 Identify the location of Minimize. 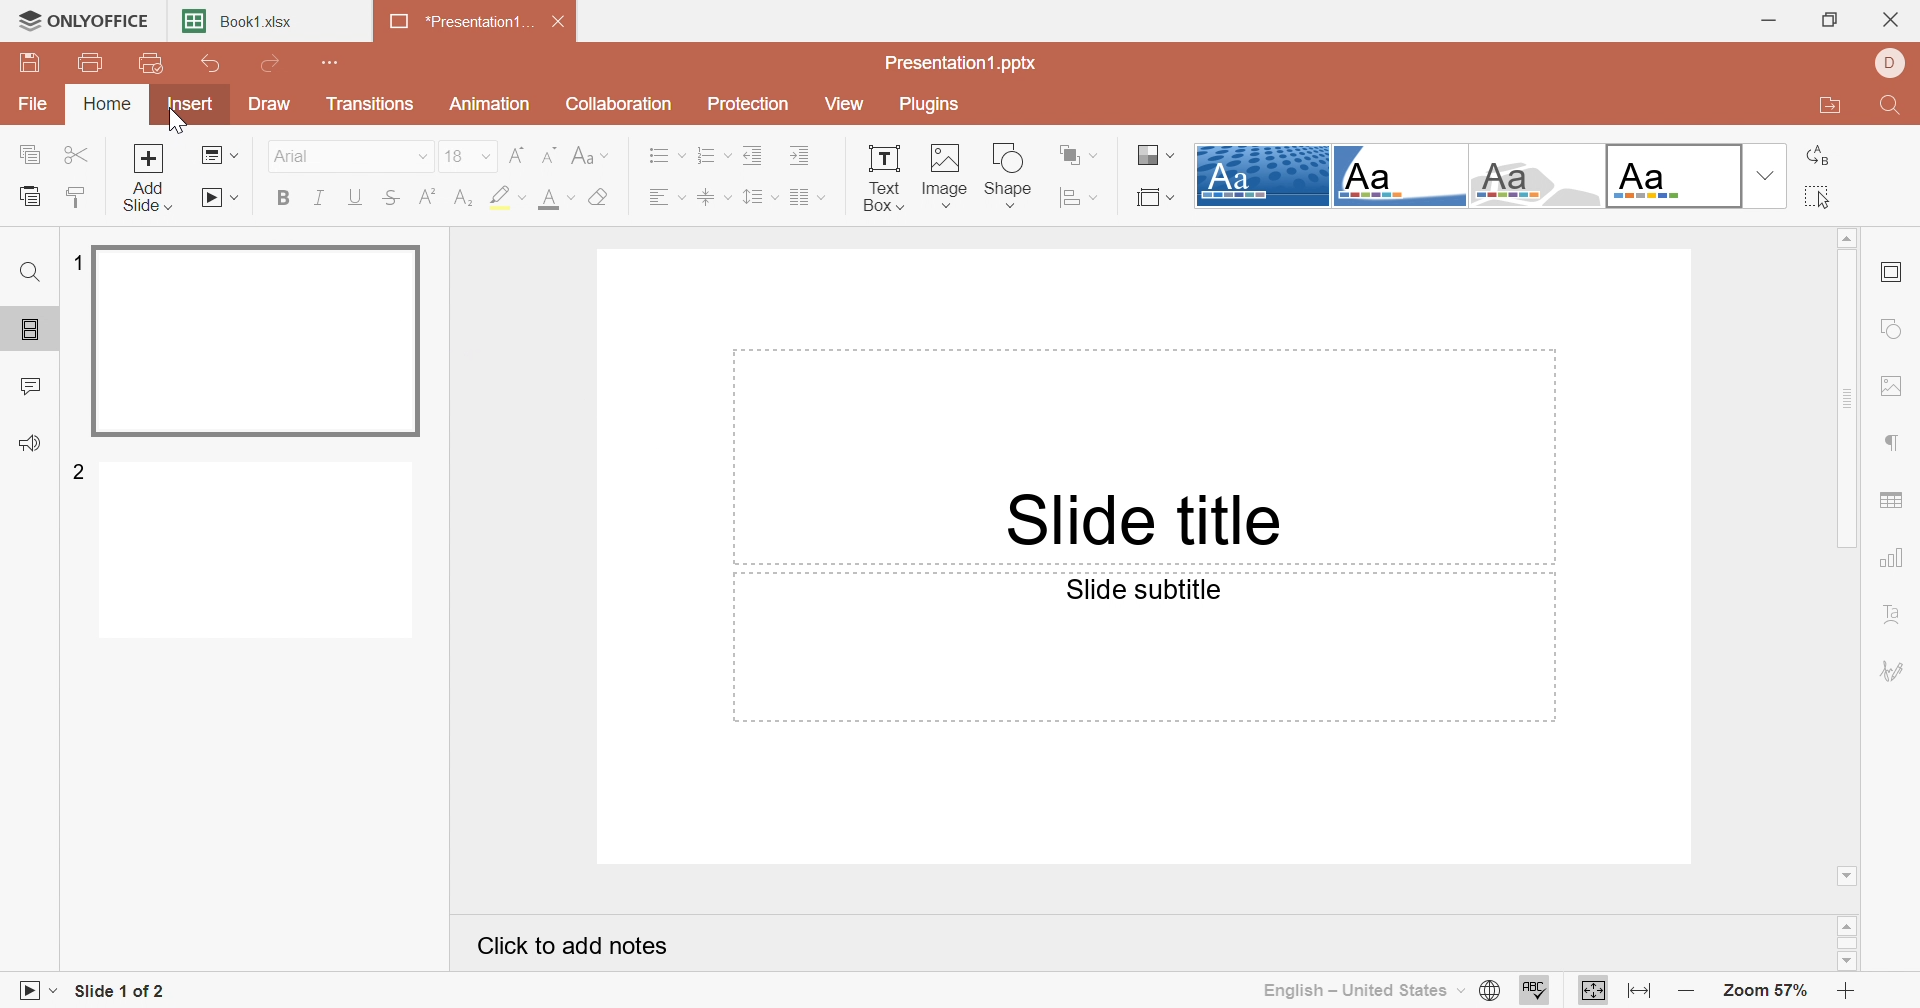
(1769, 21).